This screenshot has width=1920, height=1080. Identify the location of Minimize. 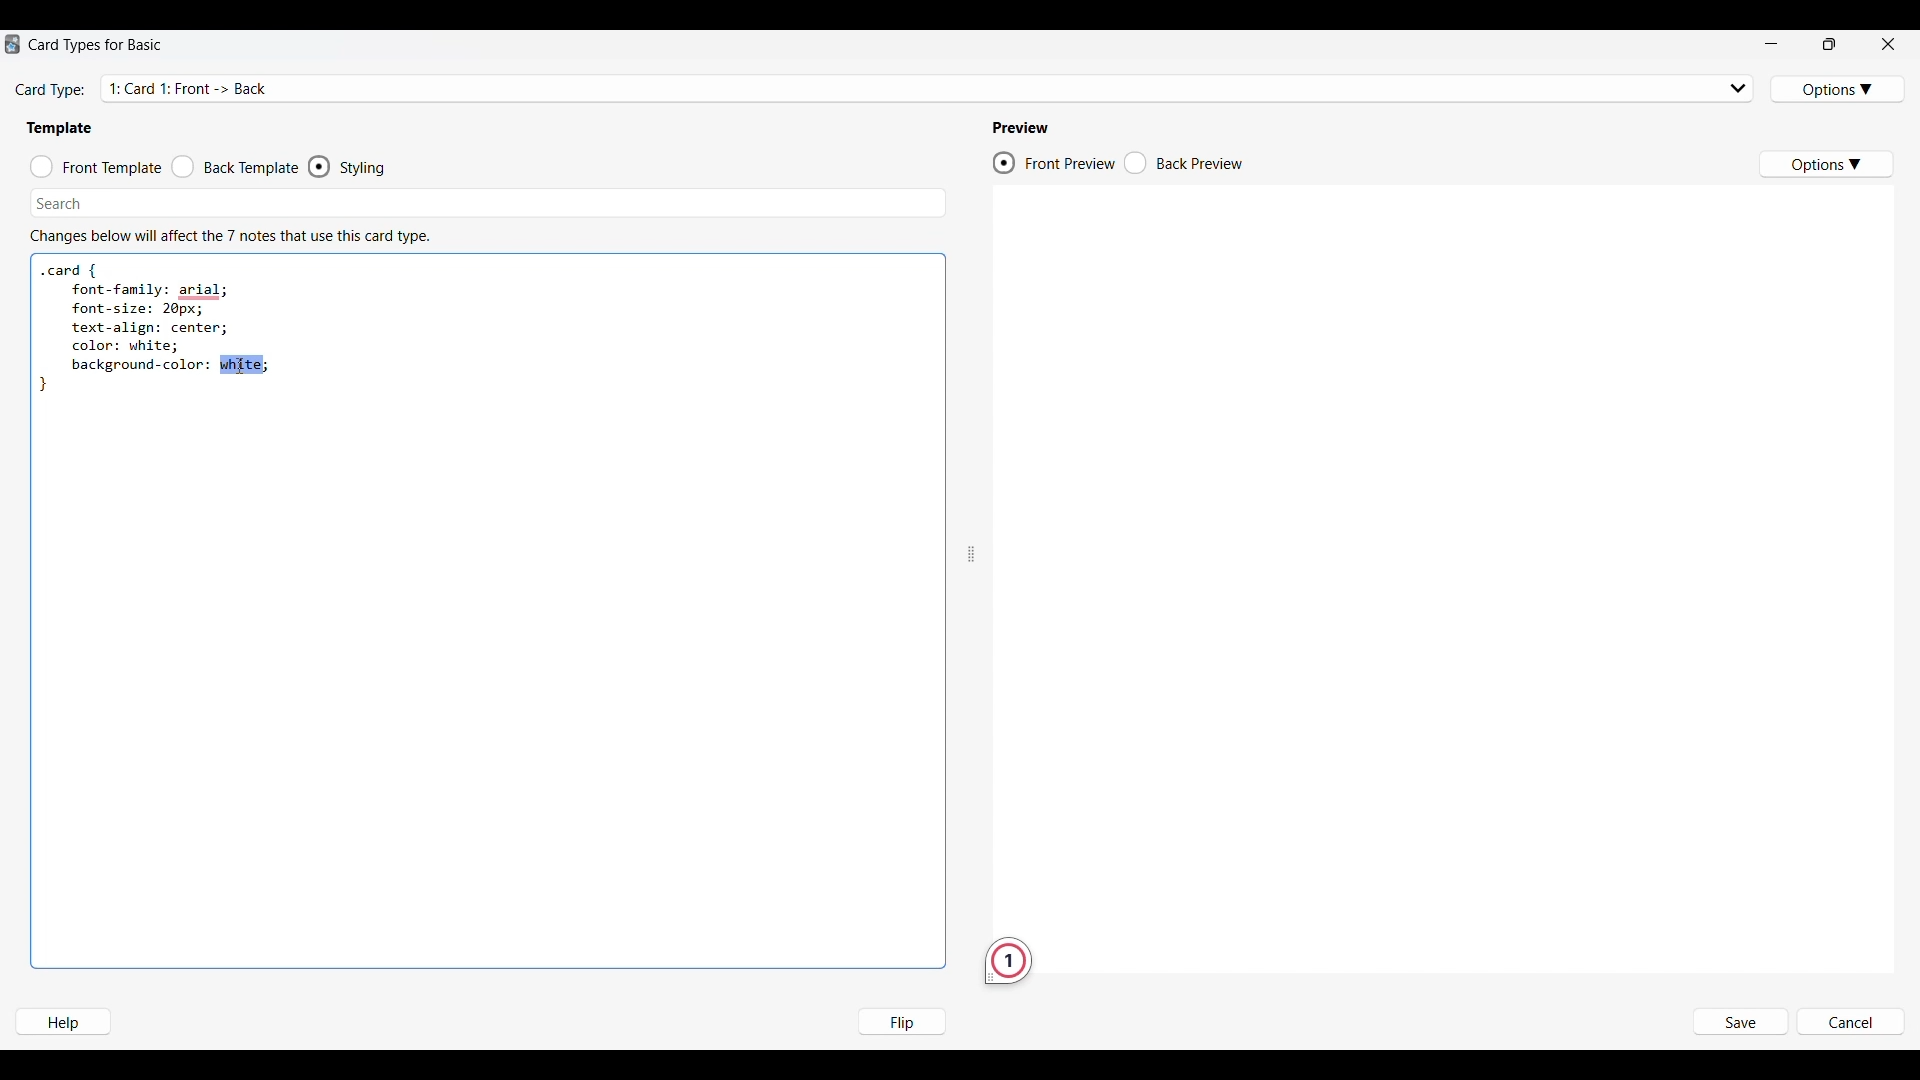
(1771, 44).